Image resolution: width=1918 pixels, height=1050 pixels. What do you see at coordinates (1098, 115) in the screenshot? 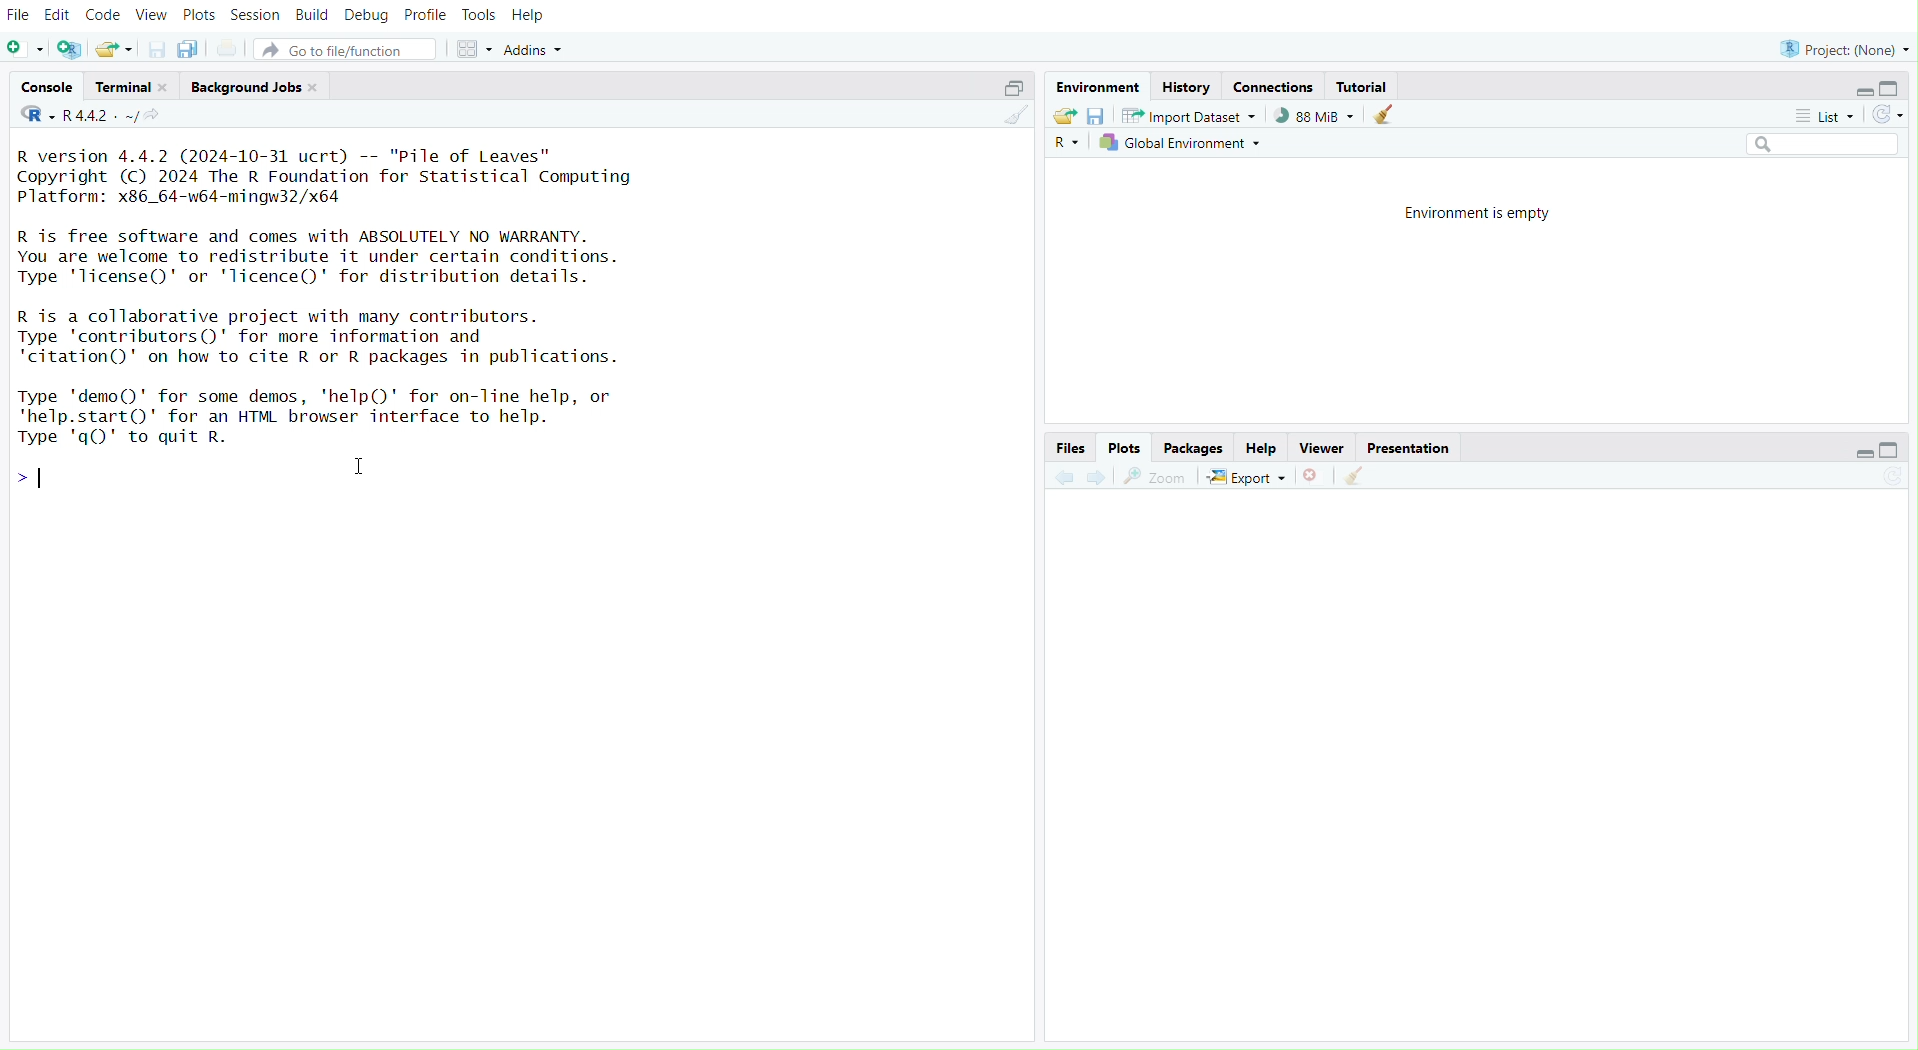
I see `Save workspace as` at bounding box center [1098, 115].